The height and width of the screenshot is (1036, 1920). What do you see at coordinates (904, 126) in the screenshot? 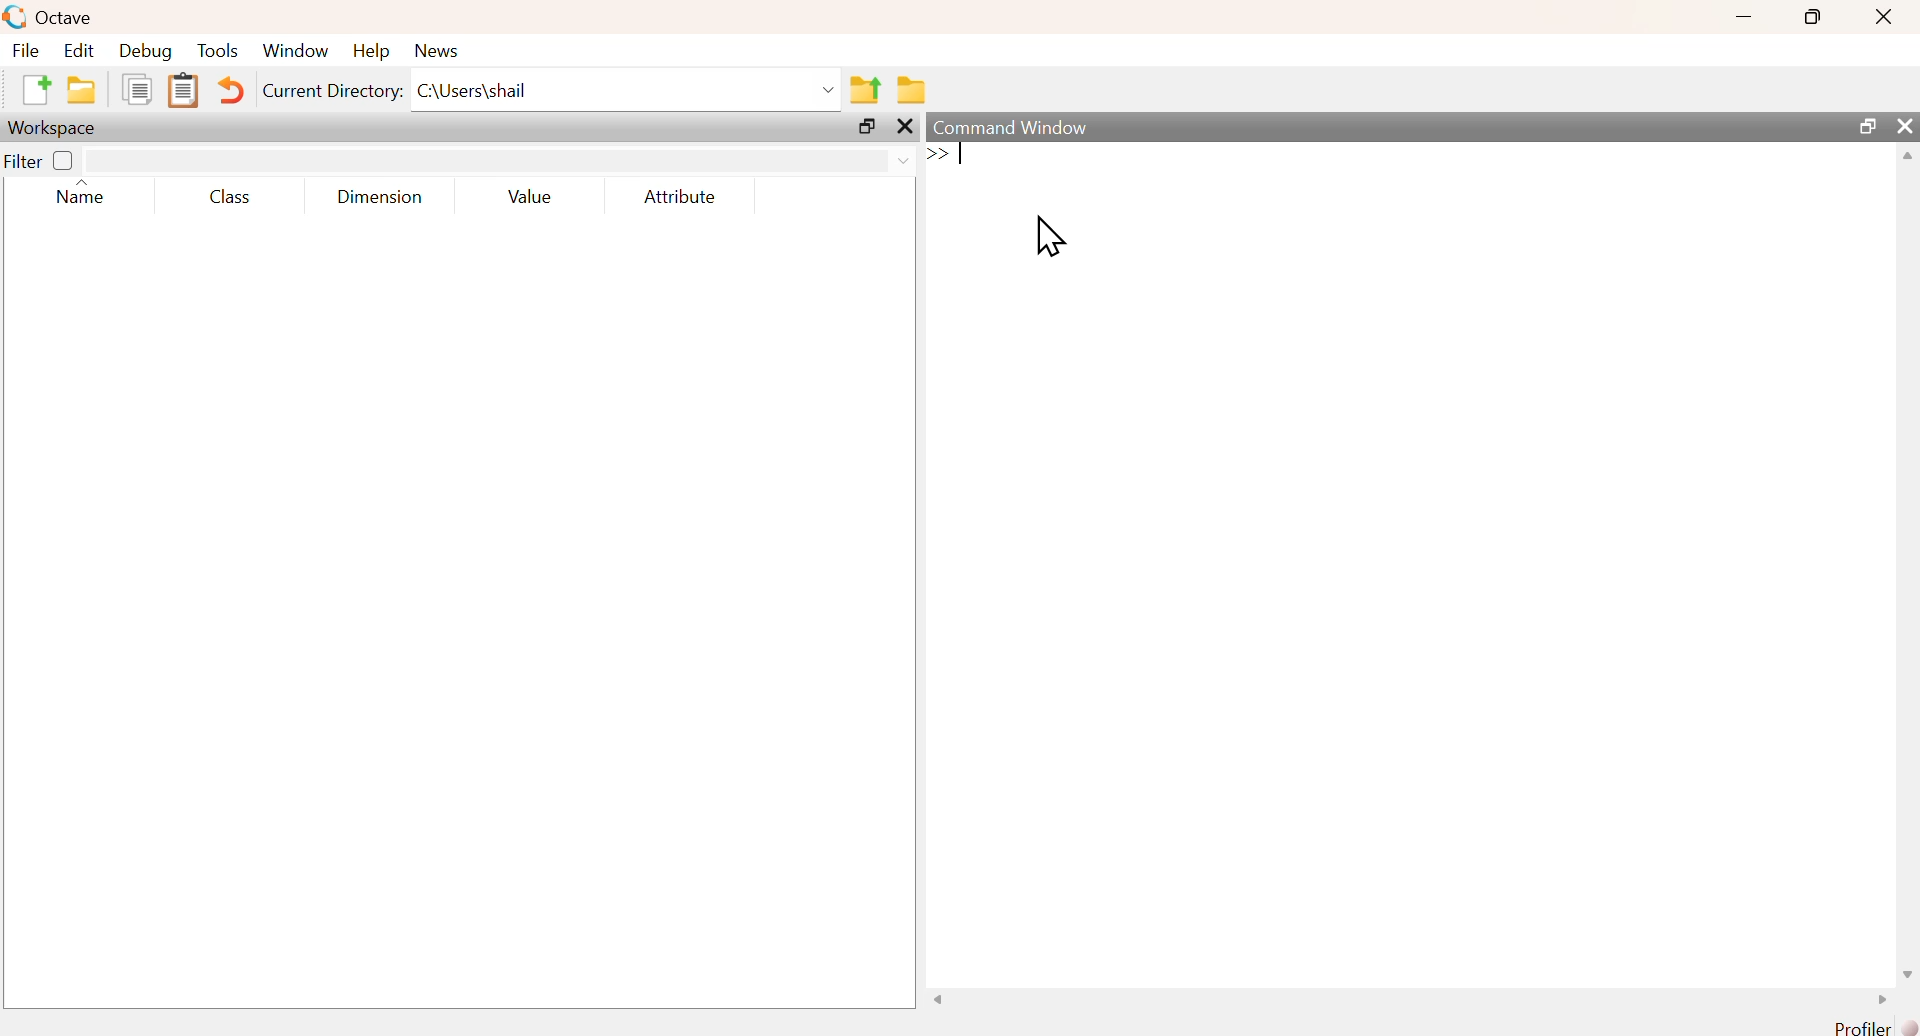
I see `close` at bounding box center [904, 126].